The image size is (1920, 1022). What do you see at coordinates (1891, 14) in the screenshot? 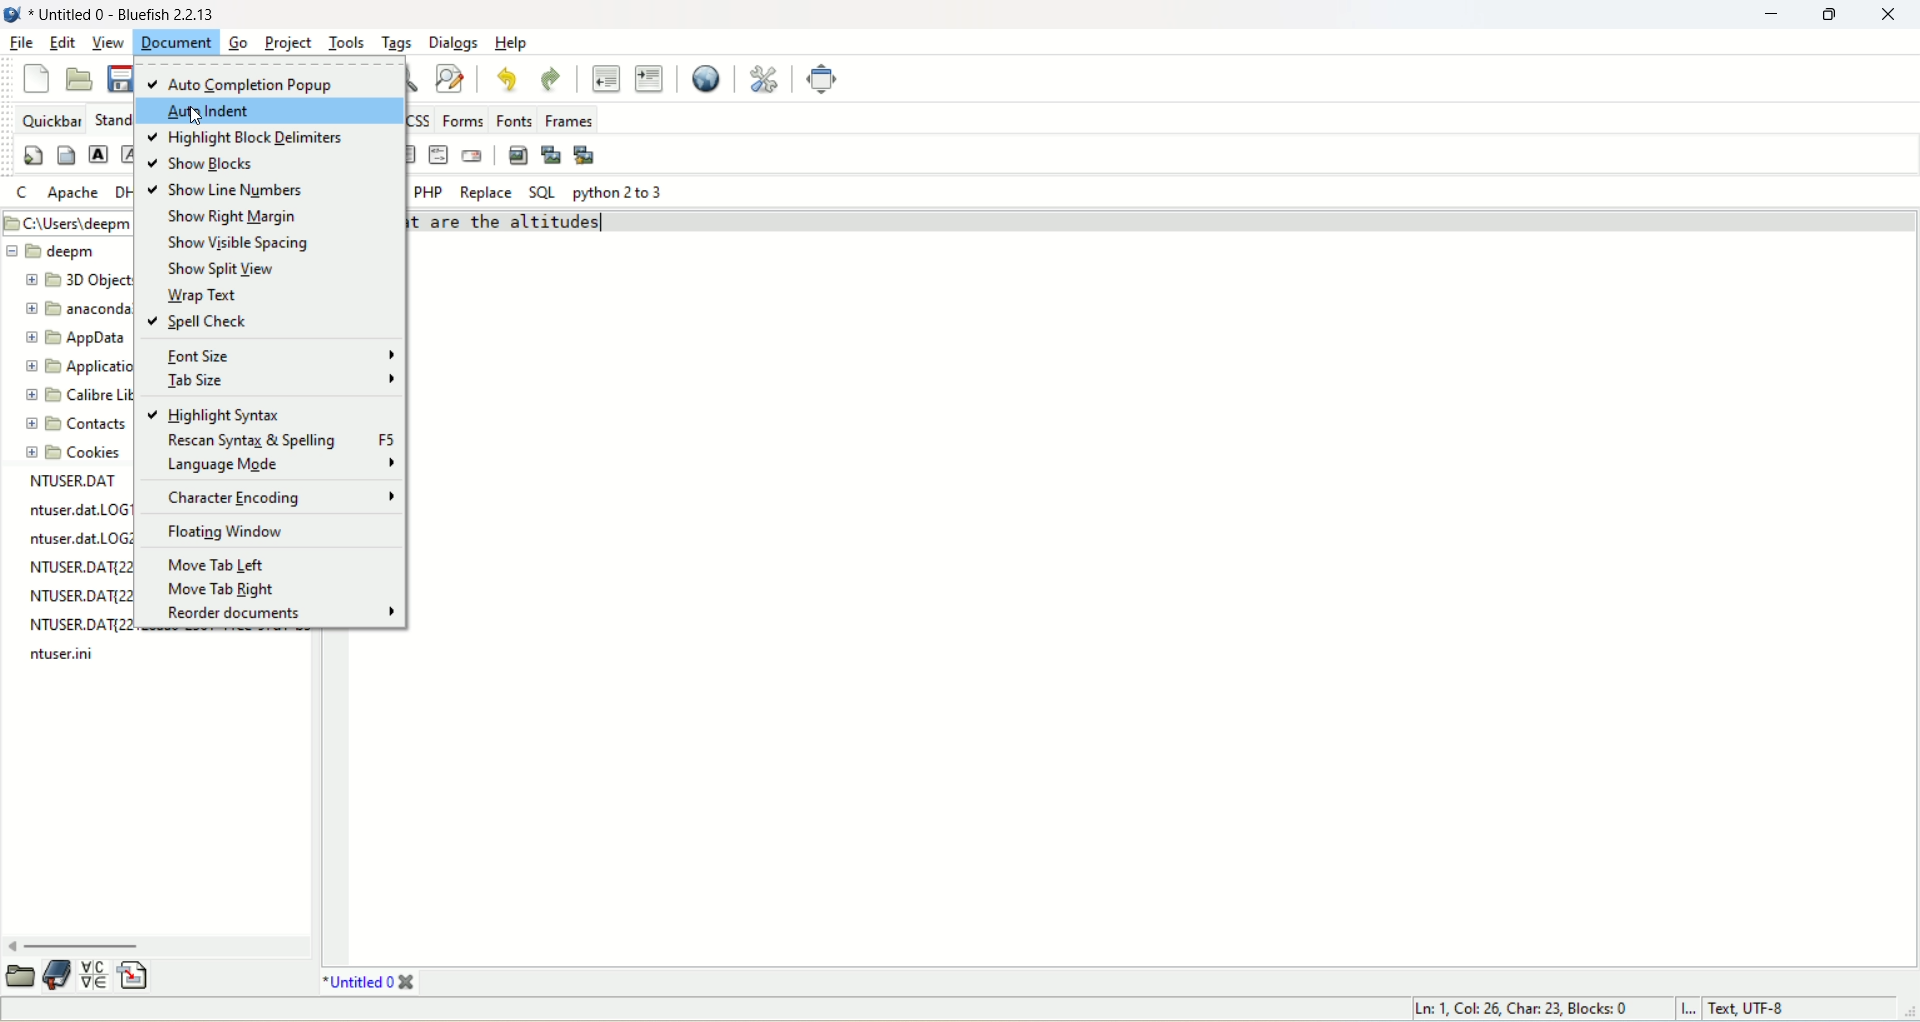
I see `close` at bounding box center [1891, 14].